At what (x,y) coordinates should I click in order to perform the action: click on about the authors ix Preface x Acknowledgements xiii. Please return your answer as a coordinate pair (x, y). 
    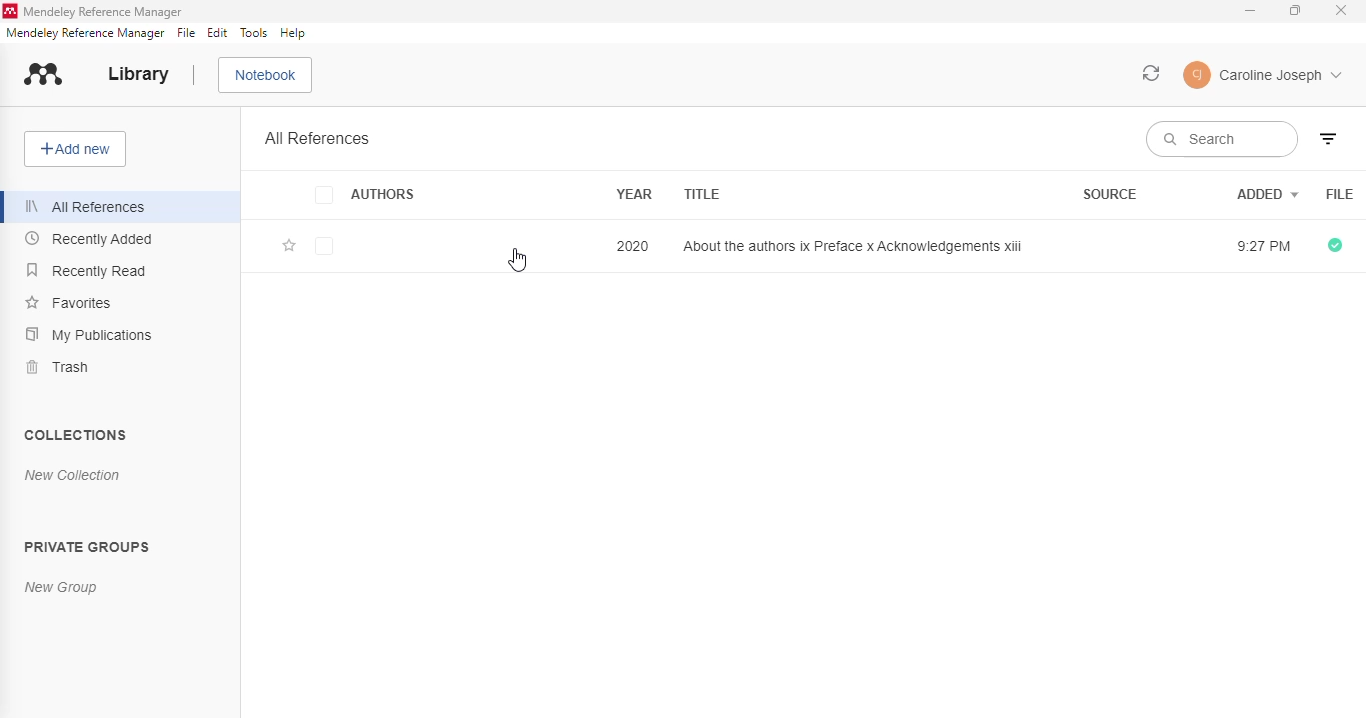
    Looking at the image, I should click on (853, 246).